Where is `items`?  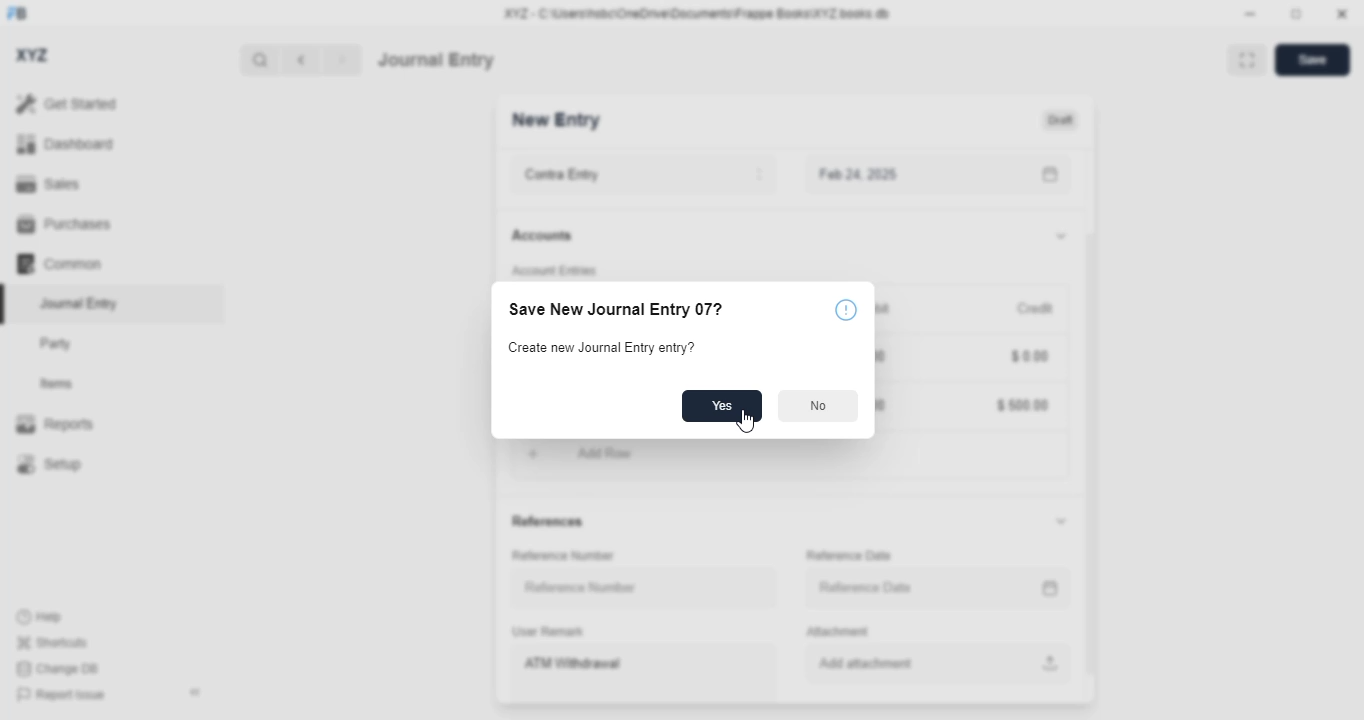 items is located at coordinates (57, 384).